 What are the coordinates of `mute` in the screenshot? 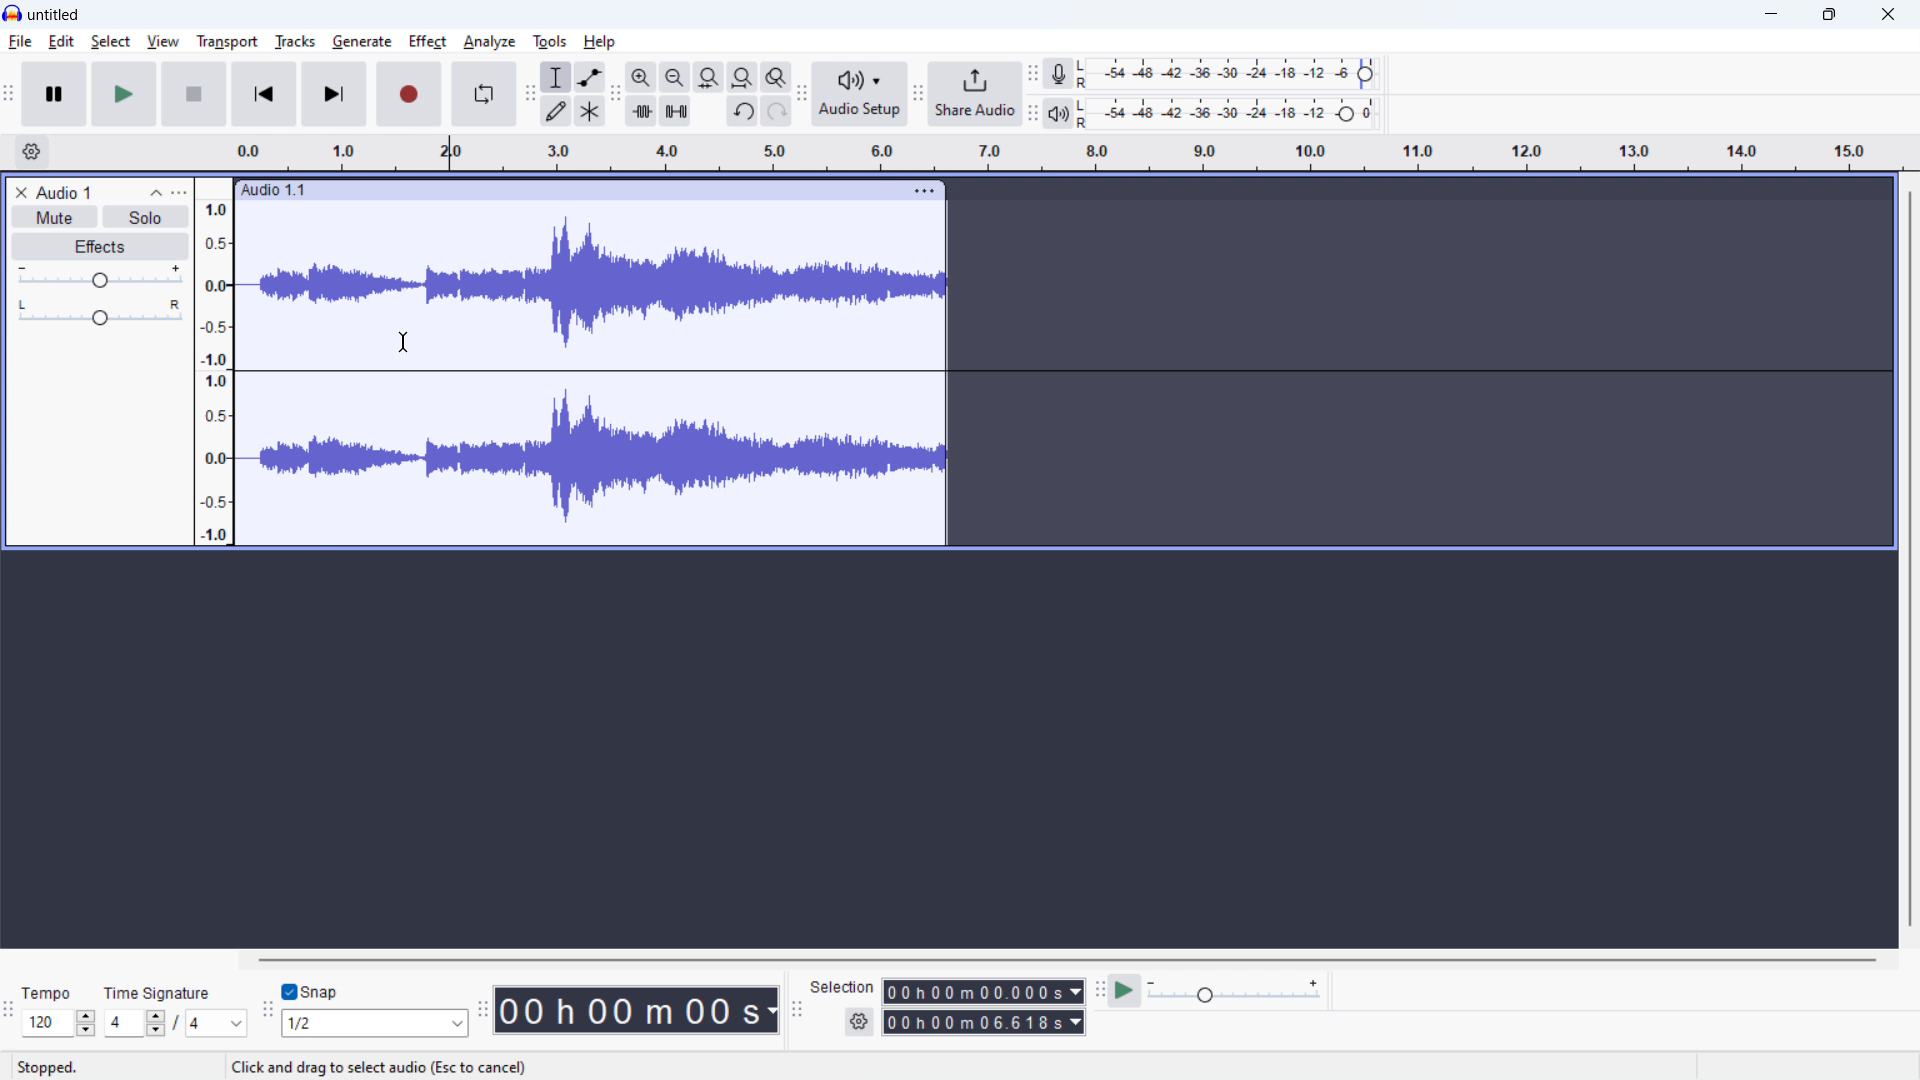 It's located at (55, 217).